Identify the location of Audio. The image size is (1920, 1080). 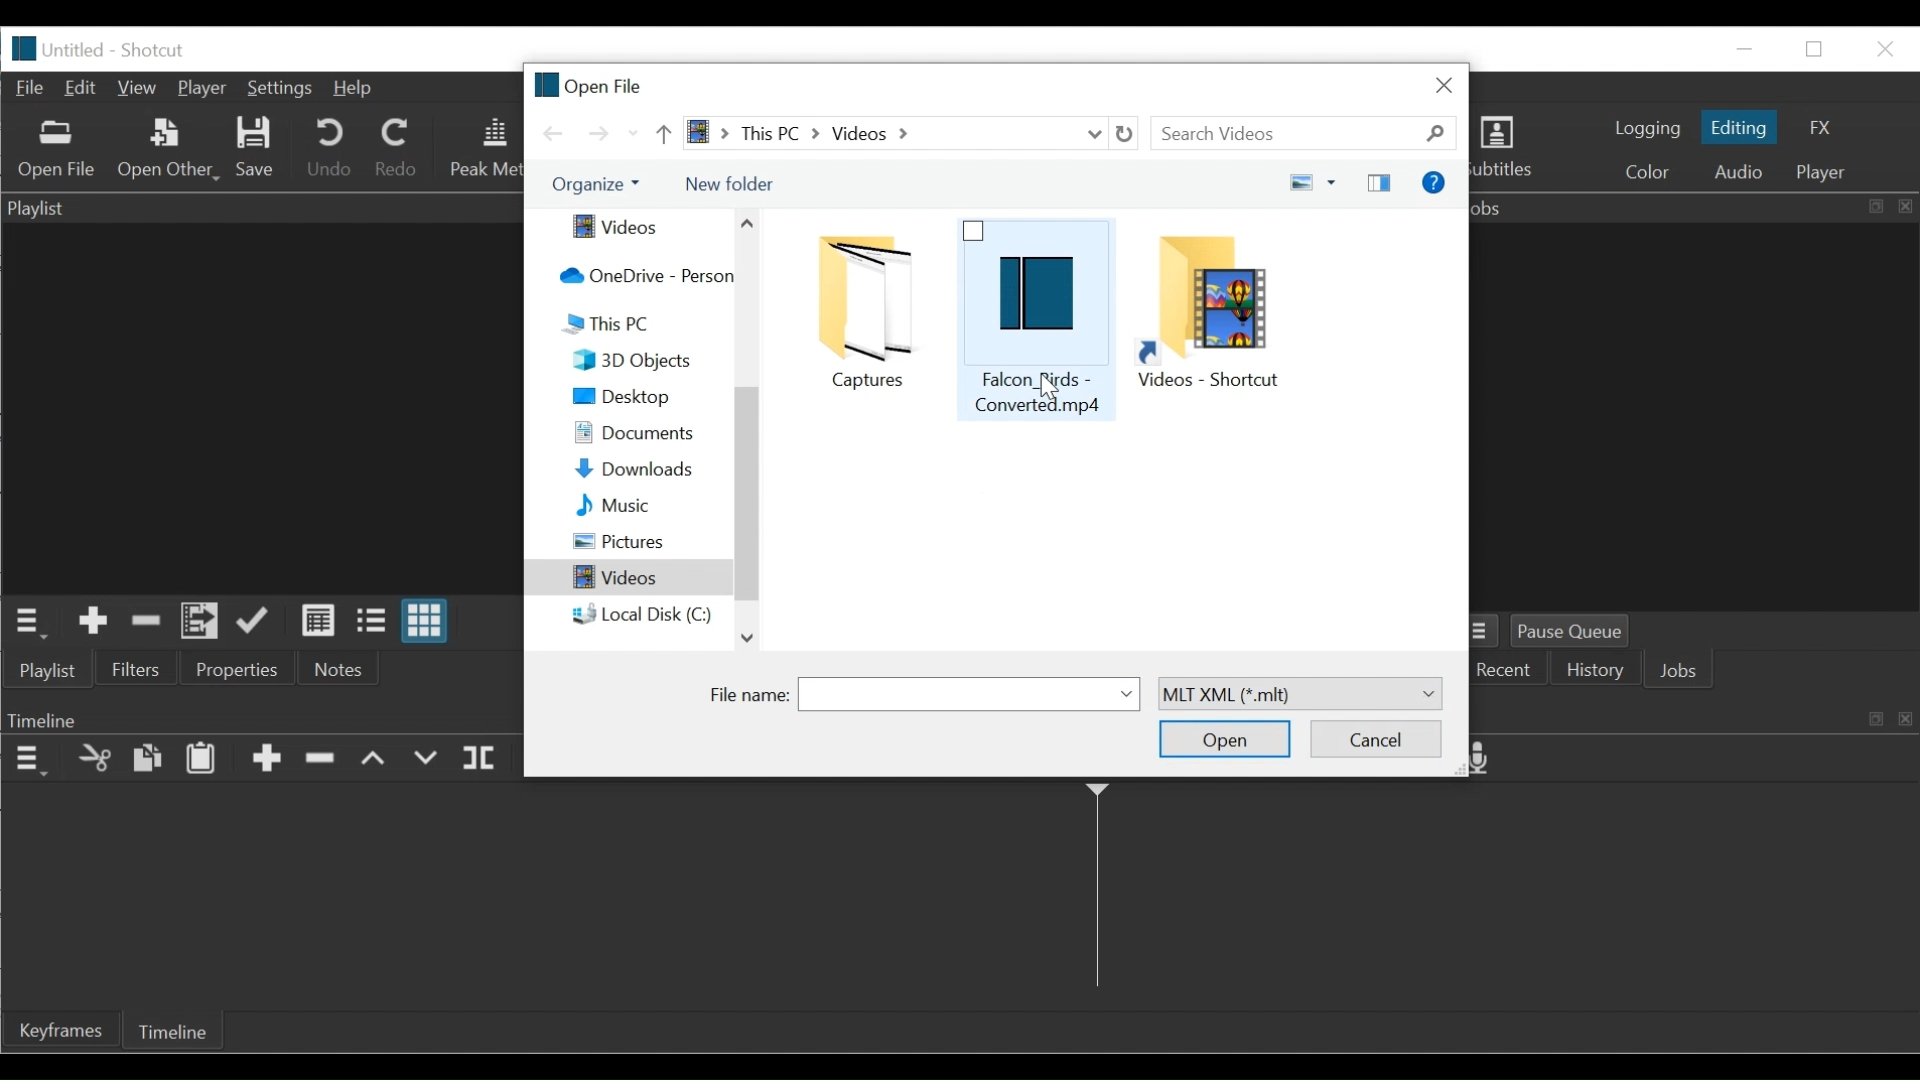
(1741, 172).